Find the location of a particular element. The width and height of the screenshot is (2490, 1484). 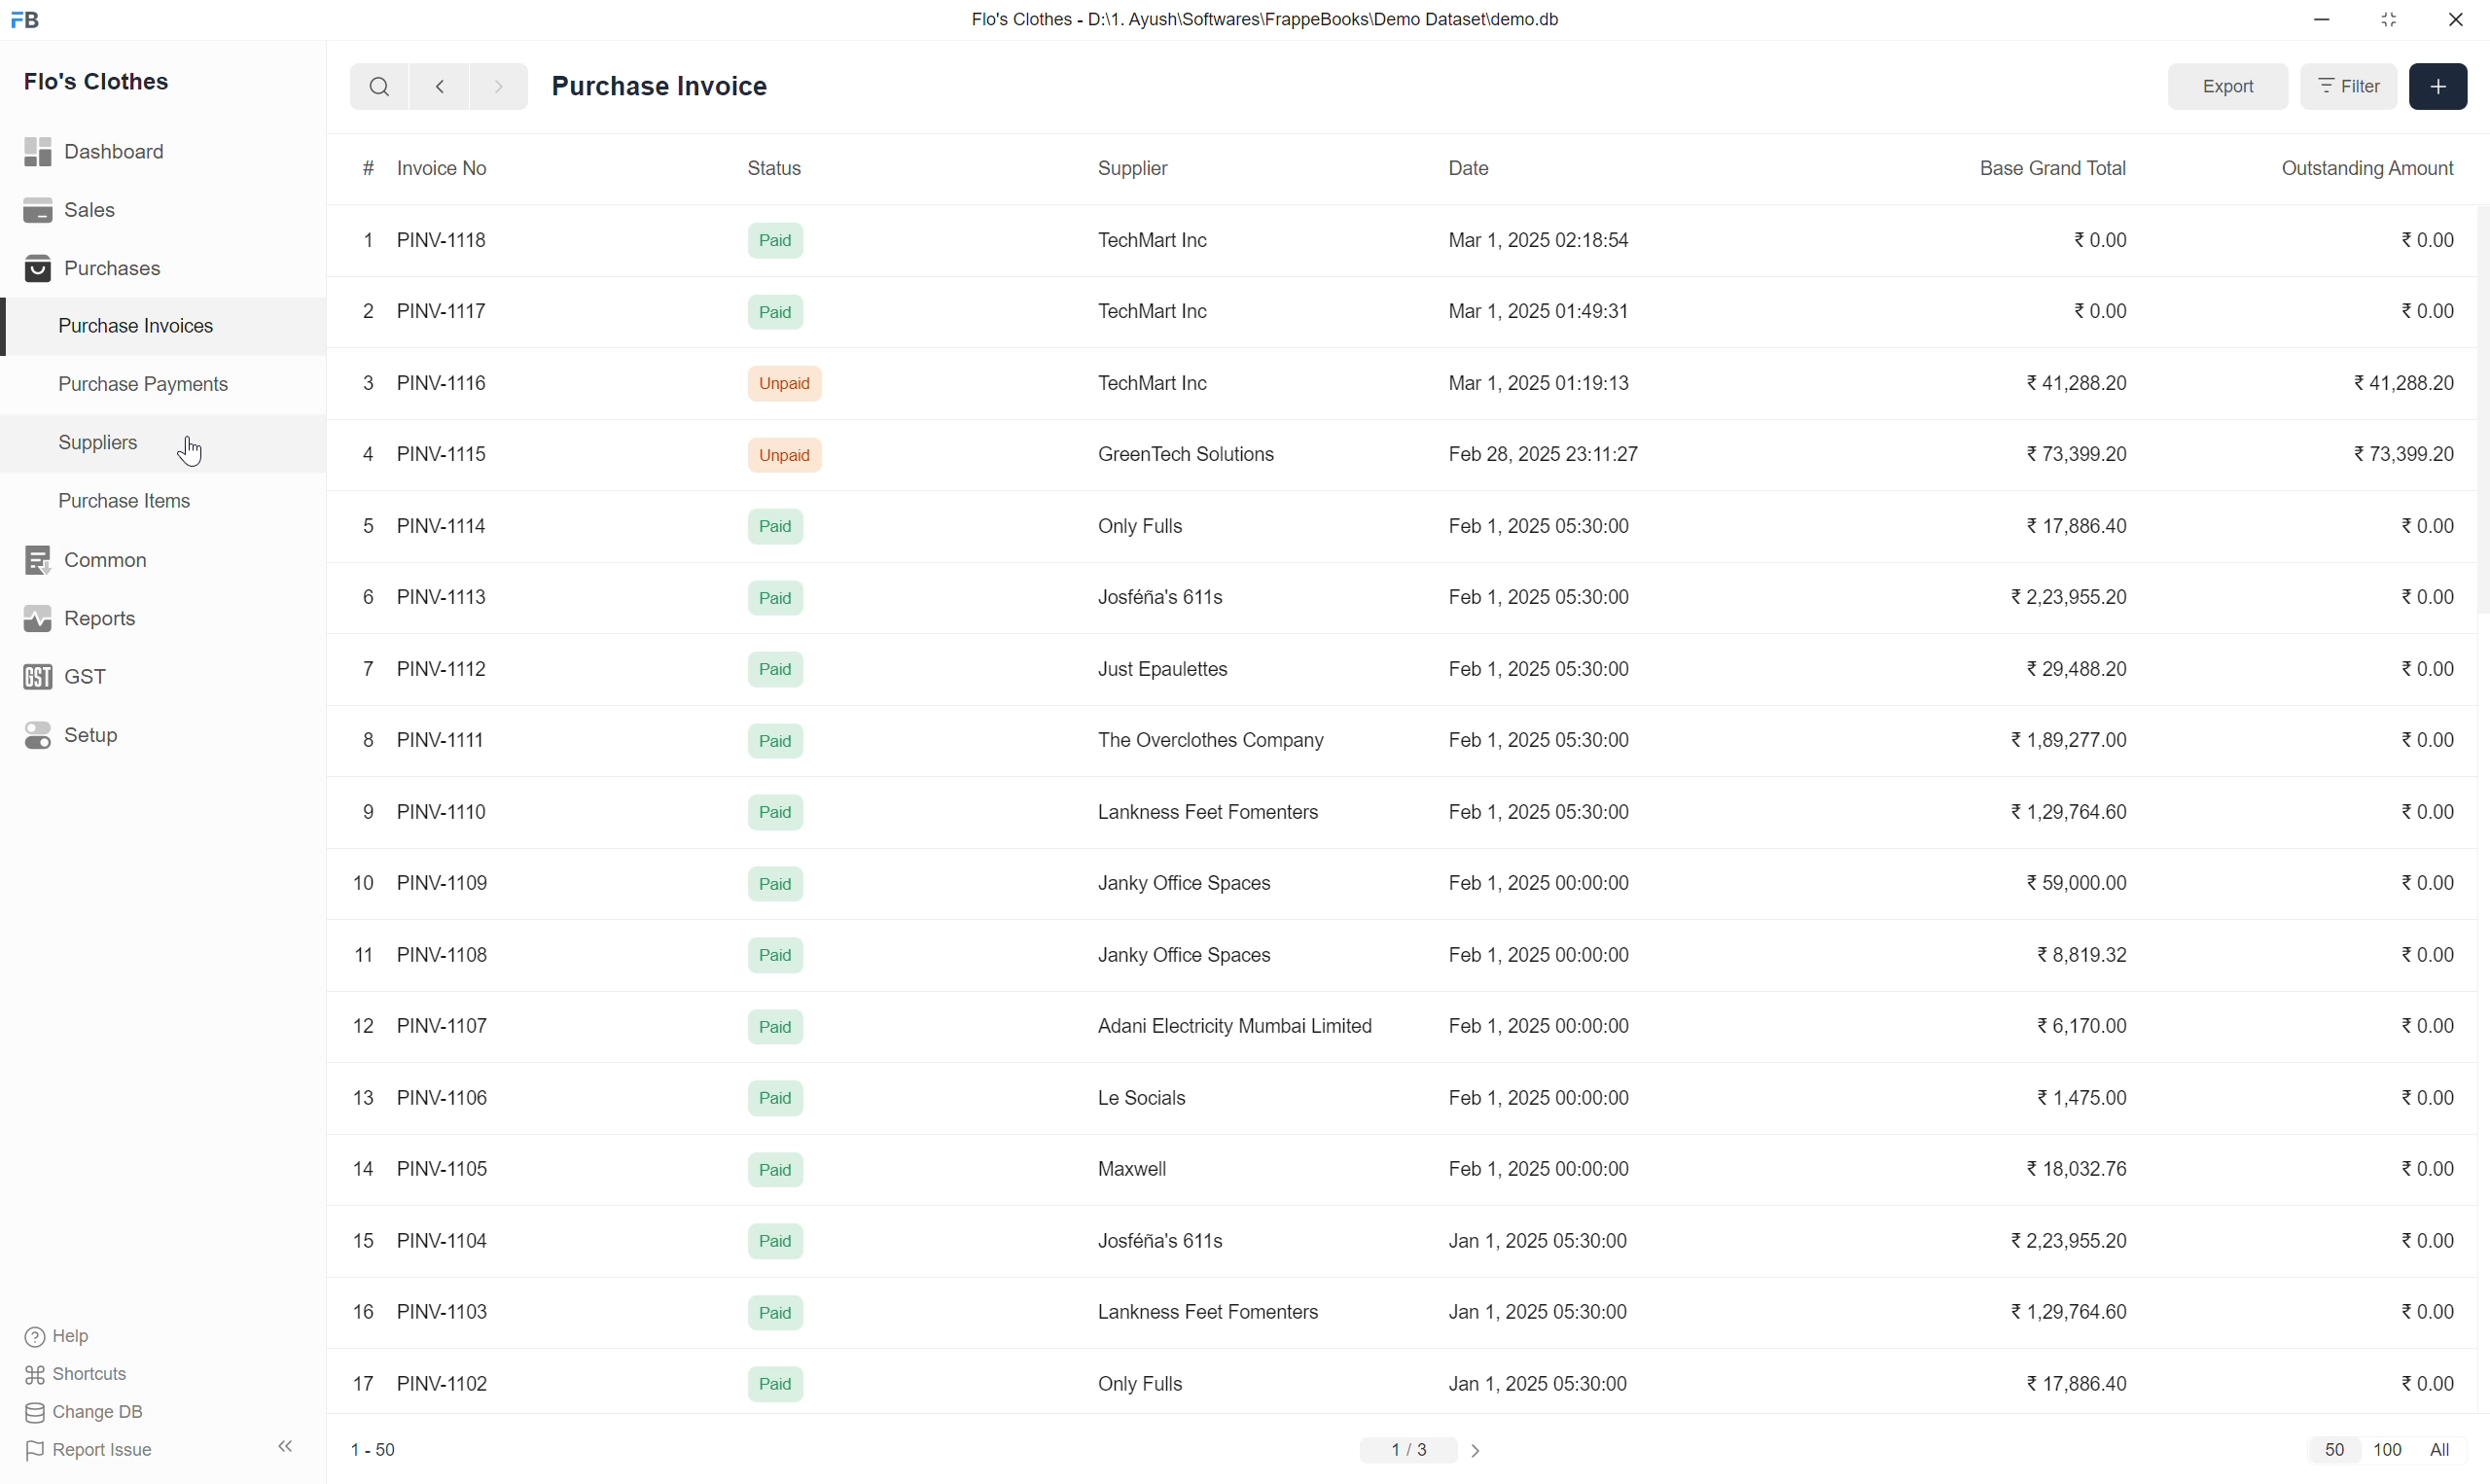

%0.00 is located at coordinates (2419, 879).